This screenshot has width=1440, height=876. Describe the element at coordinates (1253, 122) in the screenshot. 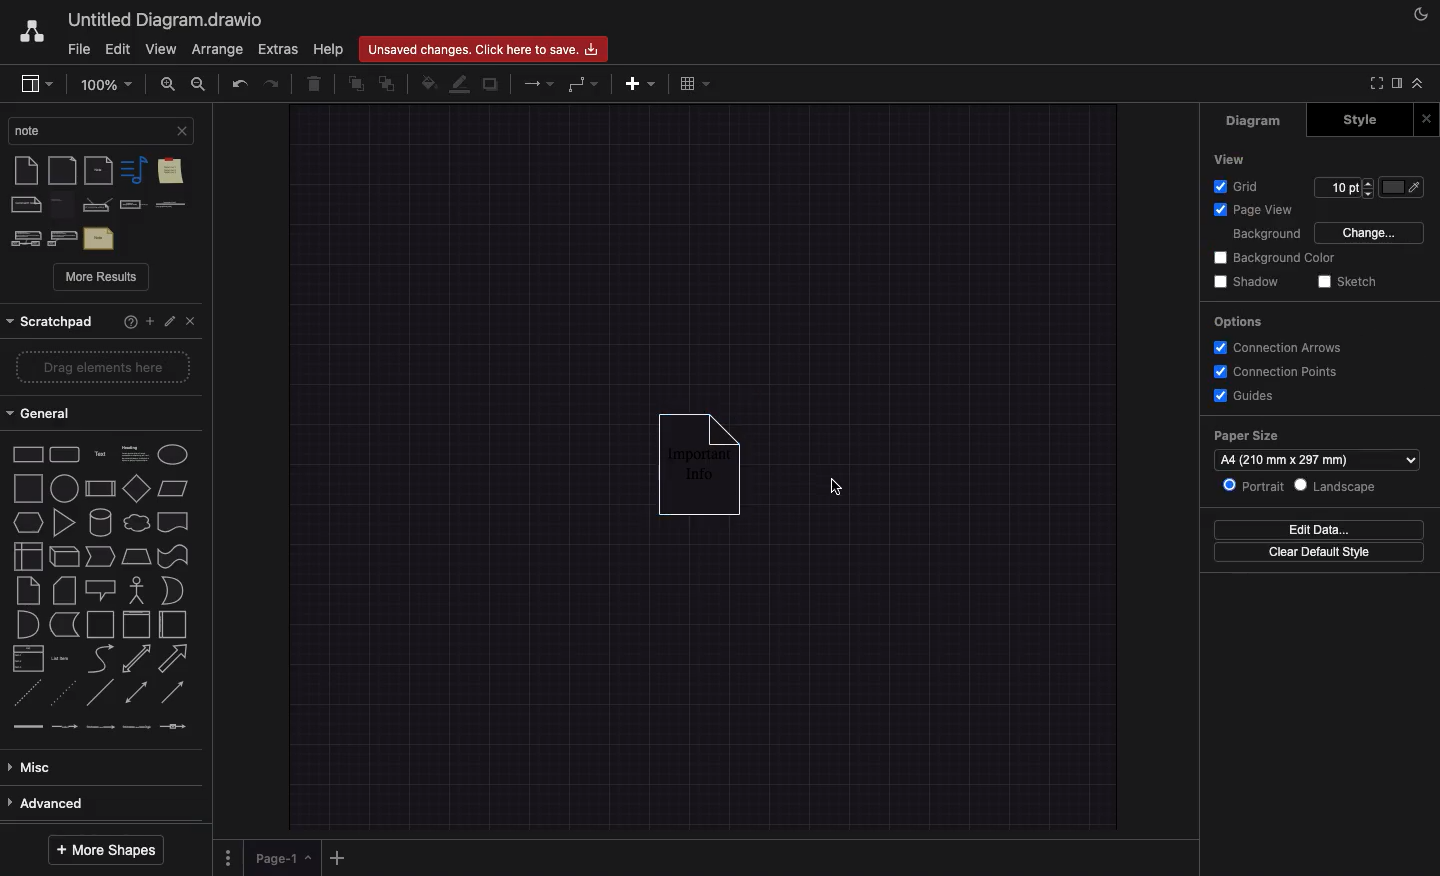

I see `Diagram` at that location.